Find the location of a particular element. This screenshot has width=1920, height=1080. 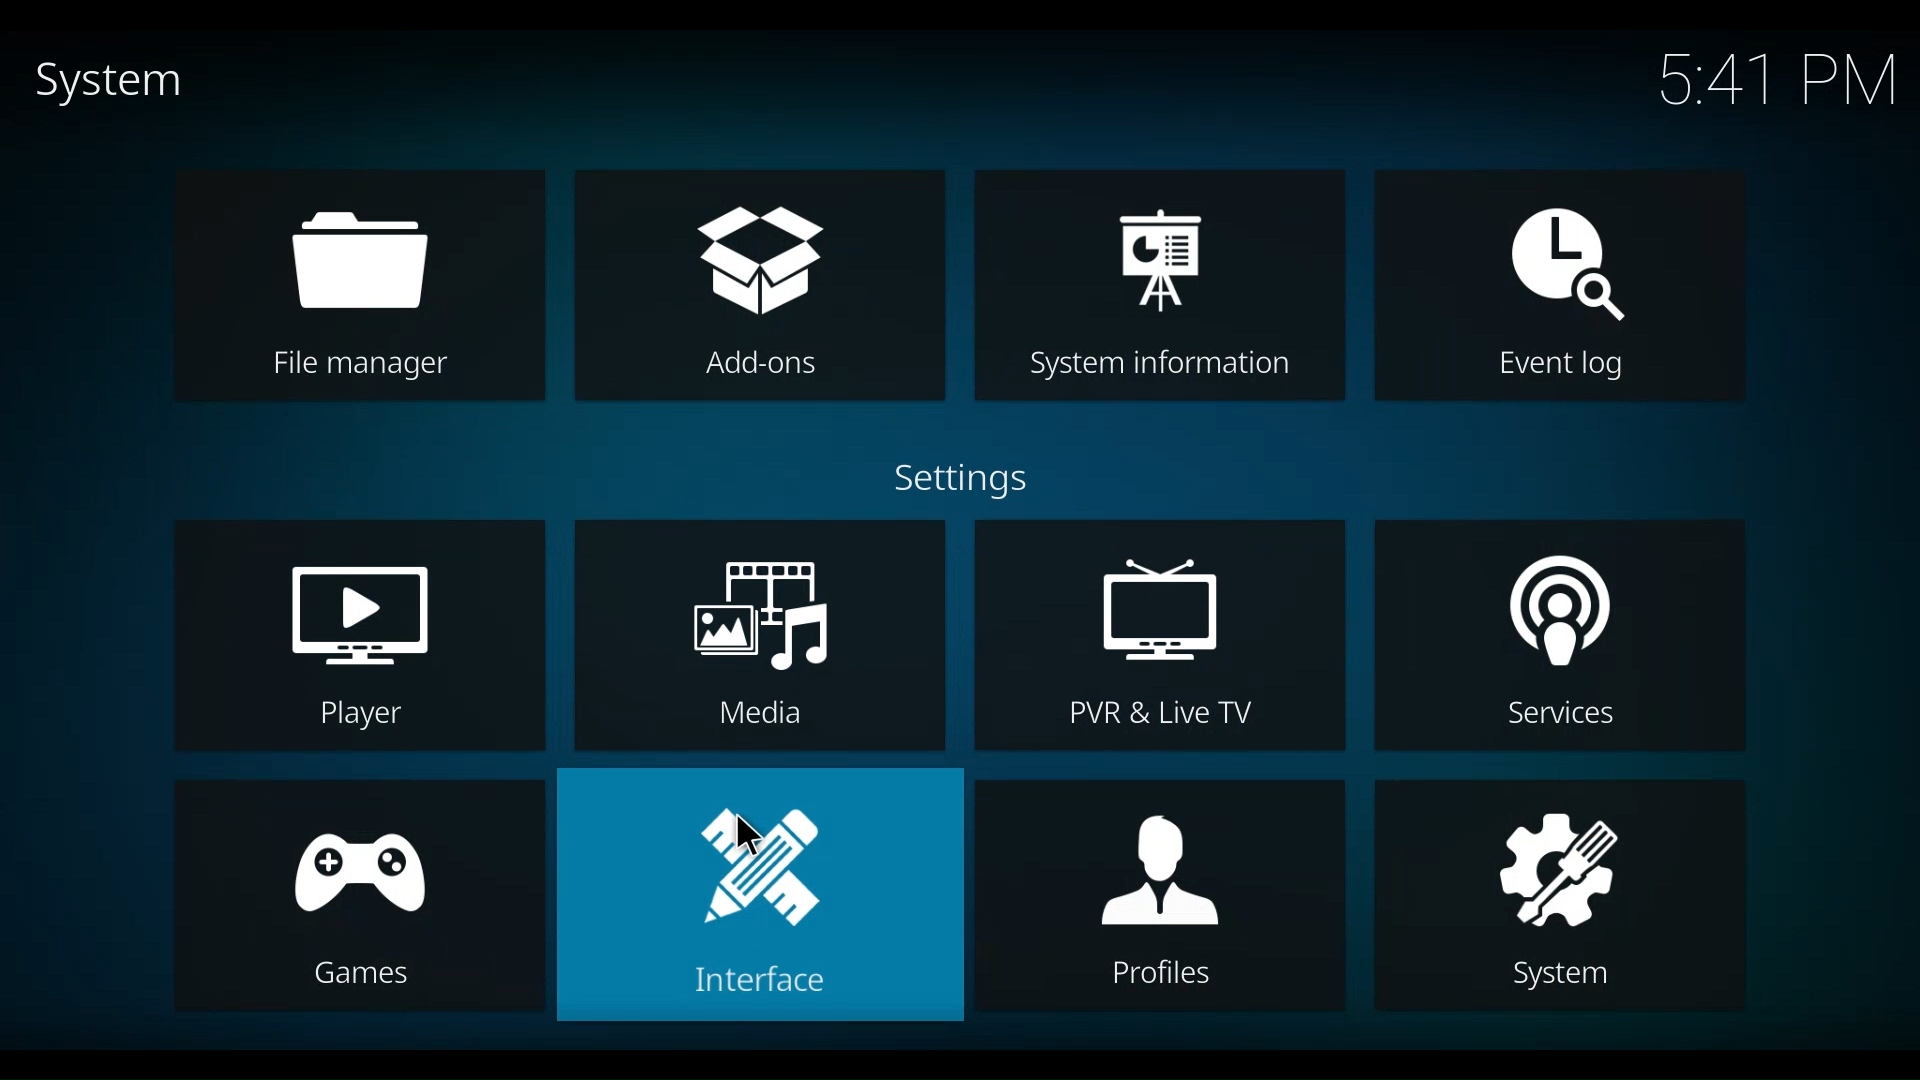

System is located at coordinates (105, 83).